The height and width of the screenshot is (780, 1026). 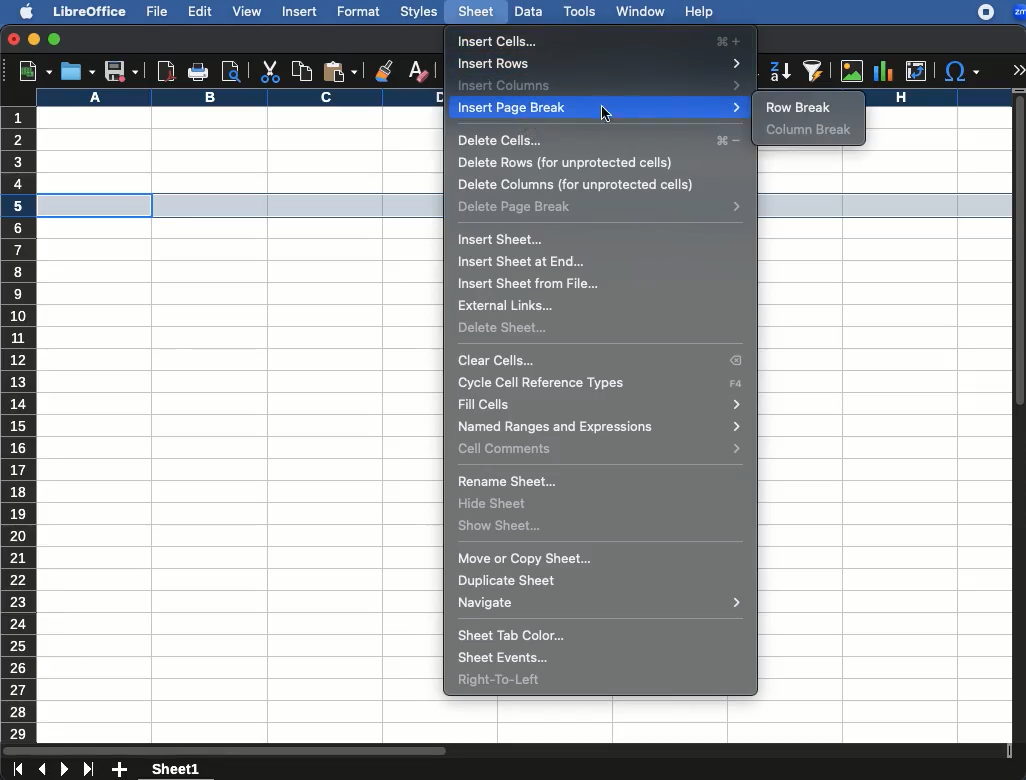 What do you see at coordinates (599, 44) in the screenshot?
I see `insert cells` at bounding box center [599, 44].